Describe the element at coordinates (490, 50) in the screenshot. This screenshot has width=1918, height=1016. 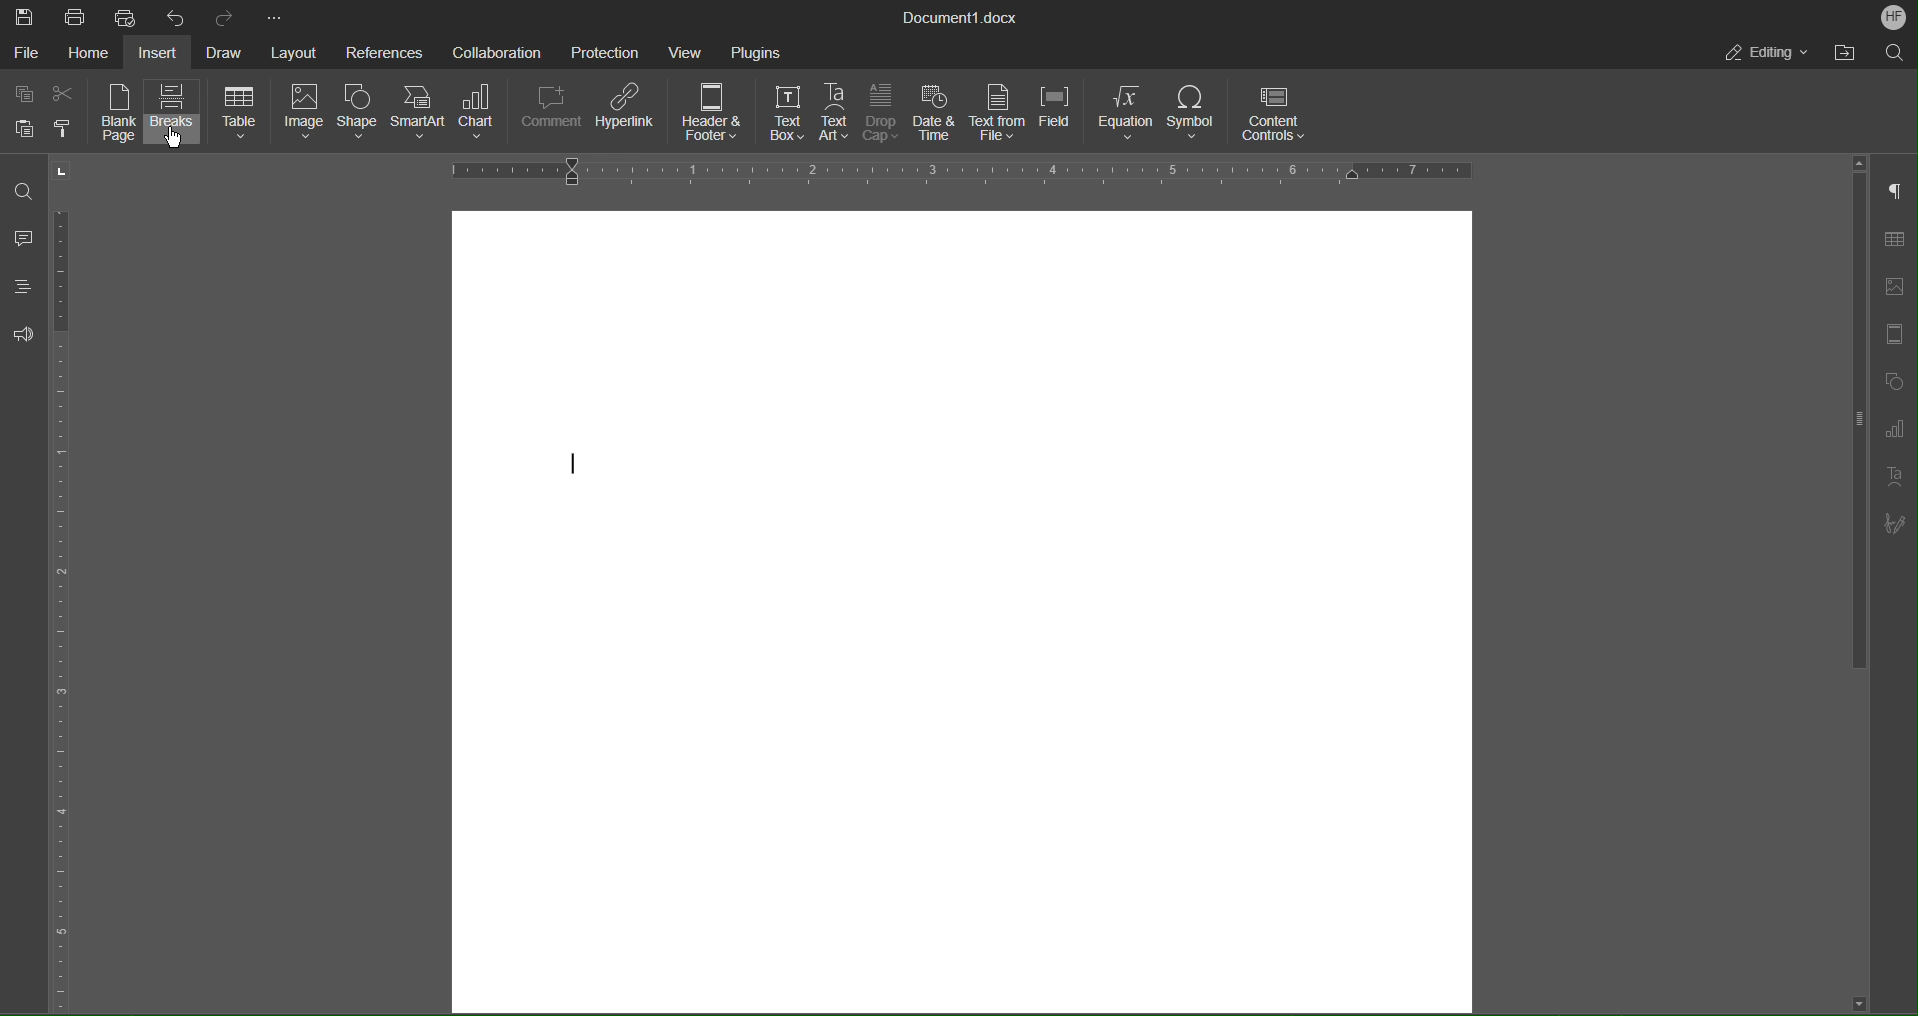
I see `Collaboration` at that location.